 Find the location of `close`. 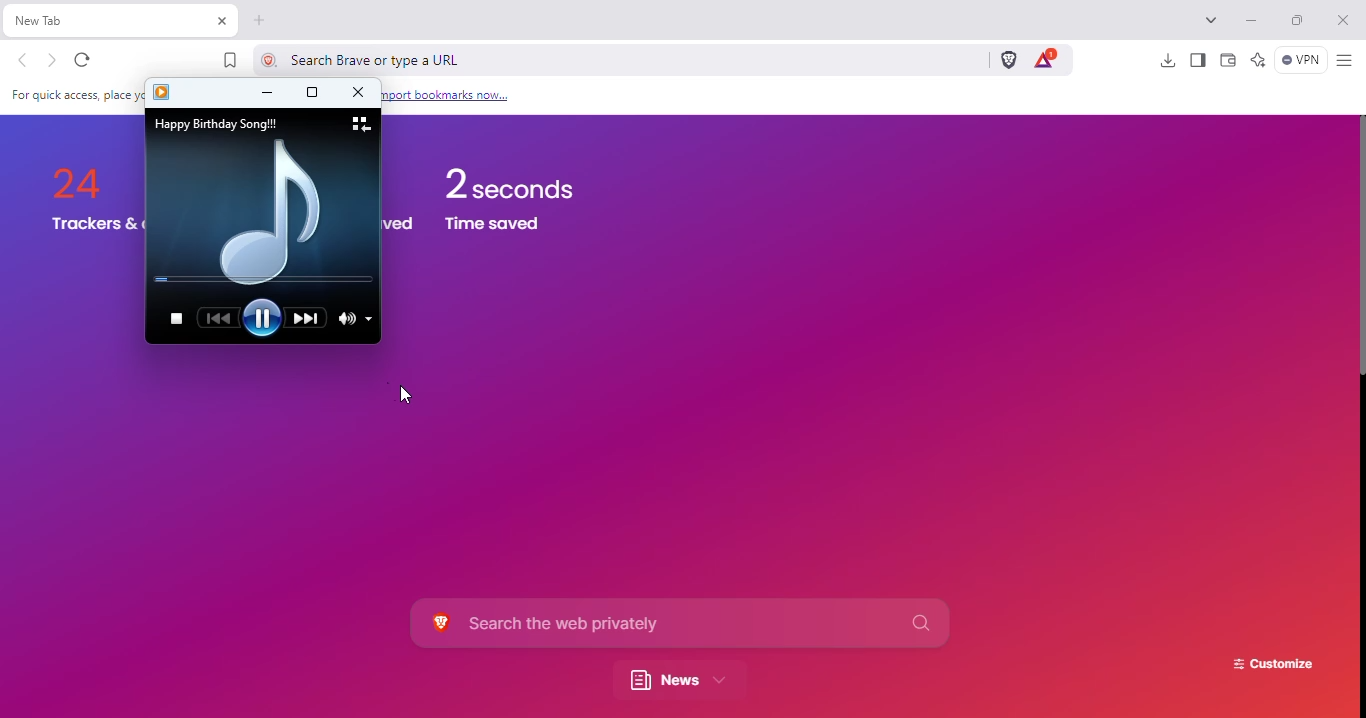

close is located at coordinates (359, 91).